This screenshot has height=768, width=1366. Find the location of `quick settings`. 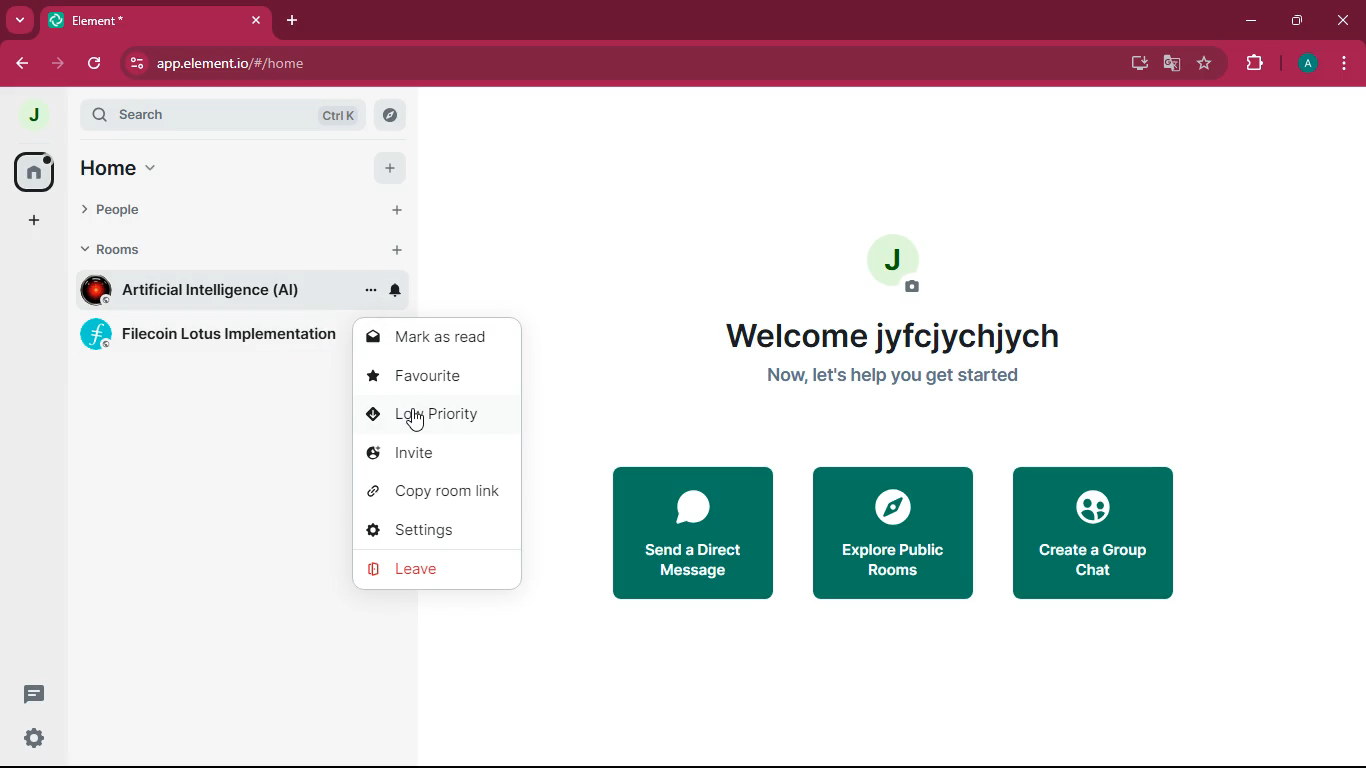

quick settings is located at coordinates (35, 737).